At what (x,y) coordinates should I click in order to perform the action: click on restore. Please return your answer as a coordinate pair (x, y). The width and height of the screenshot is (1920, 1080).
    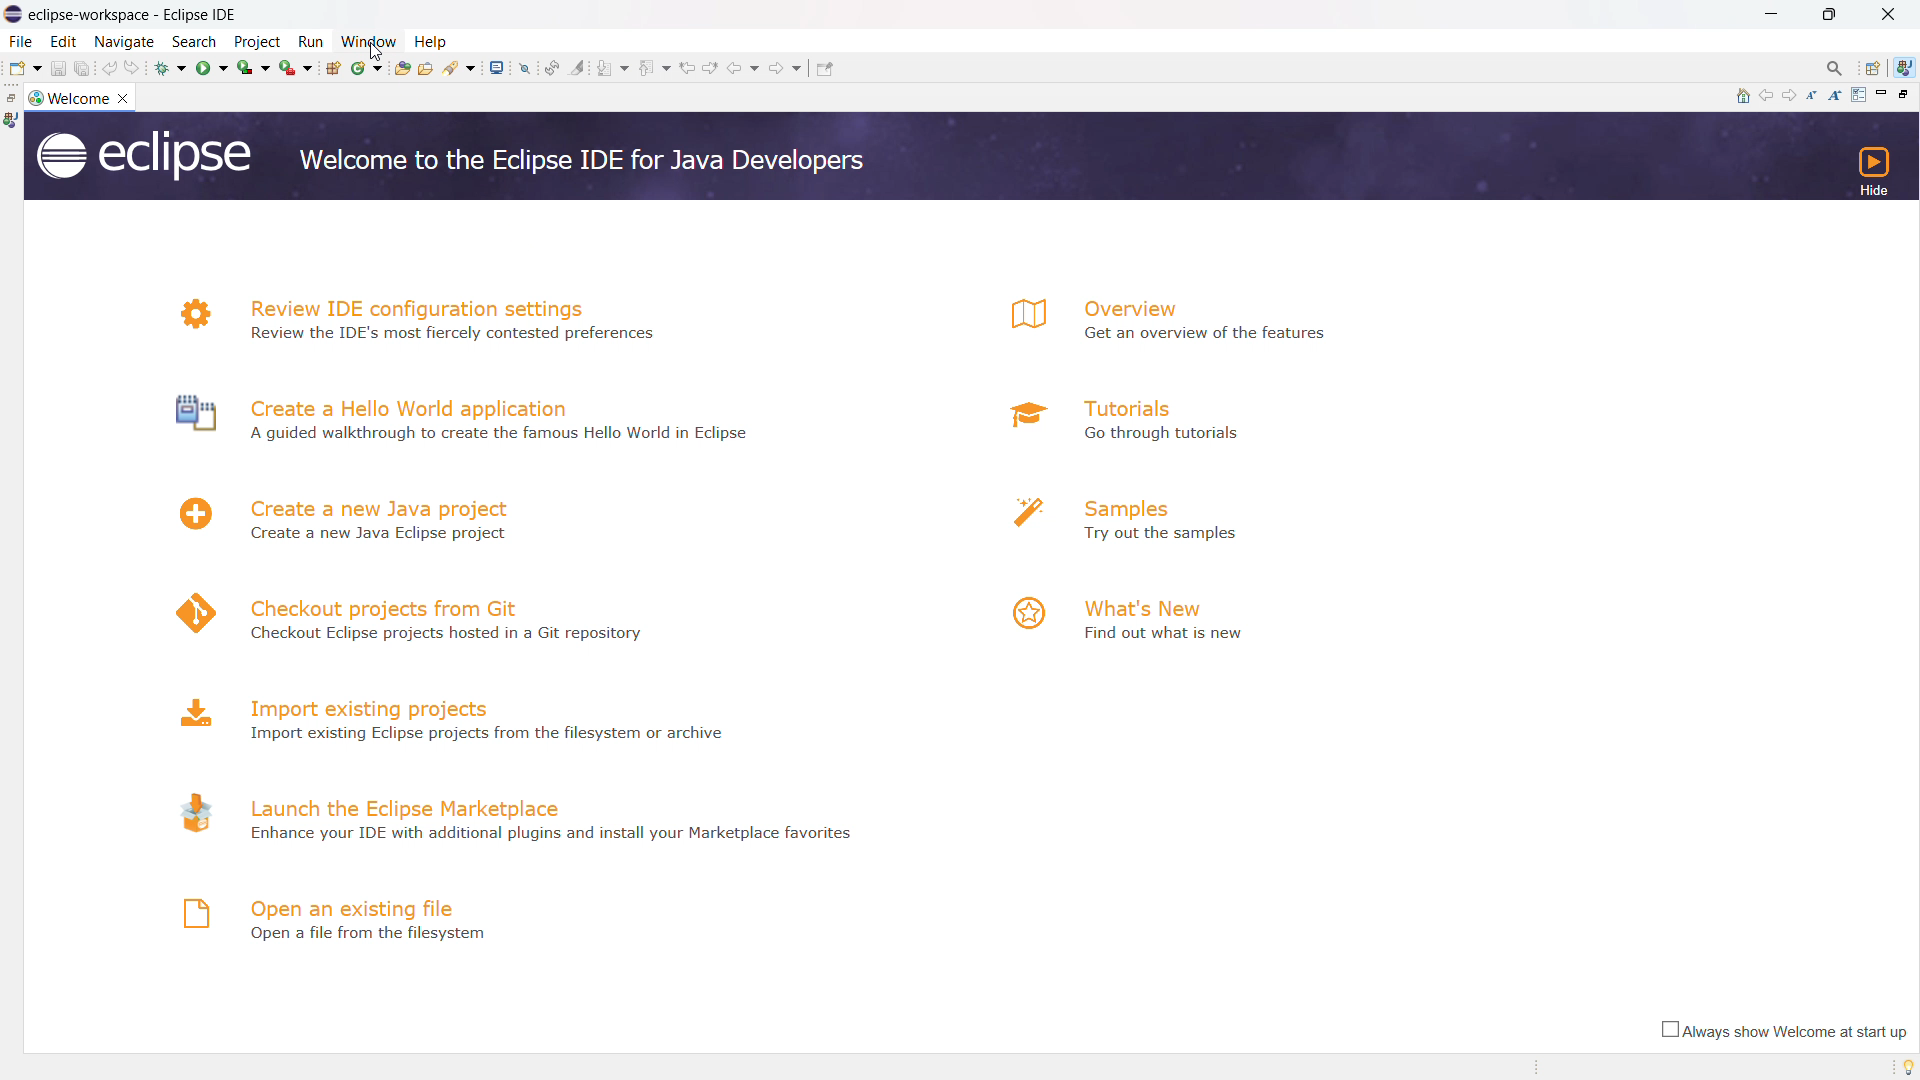
    Looking at the image, I should click on (1908, 93).